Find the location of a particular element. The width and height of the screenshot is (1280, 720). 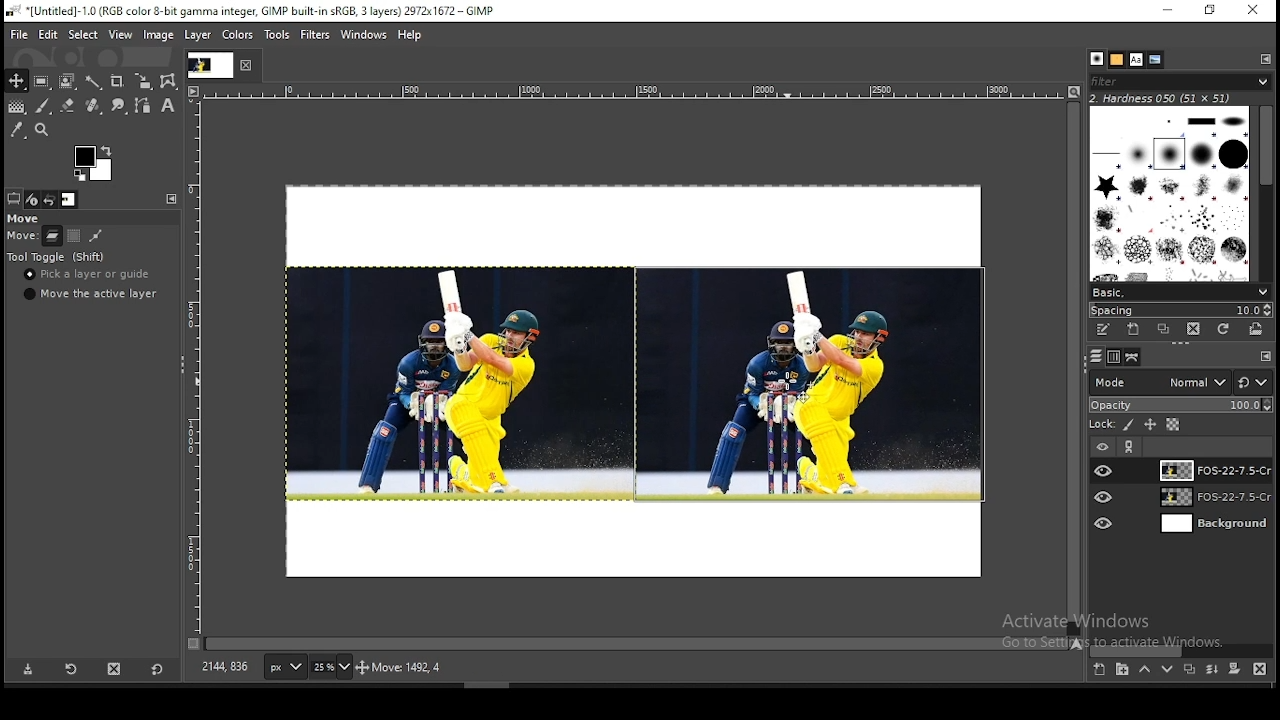

filters is located at coordinates (316, 35).